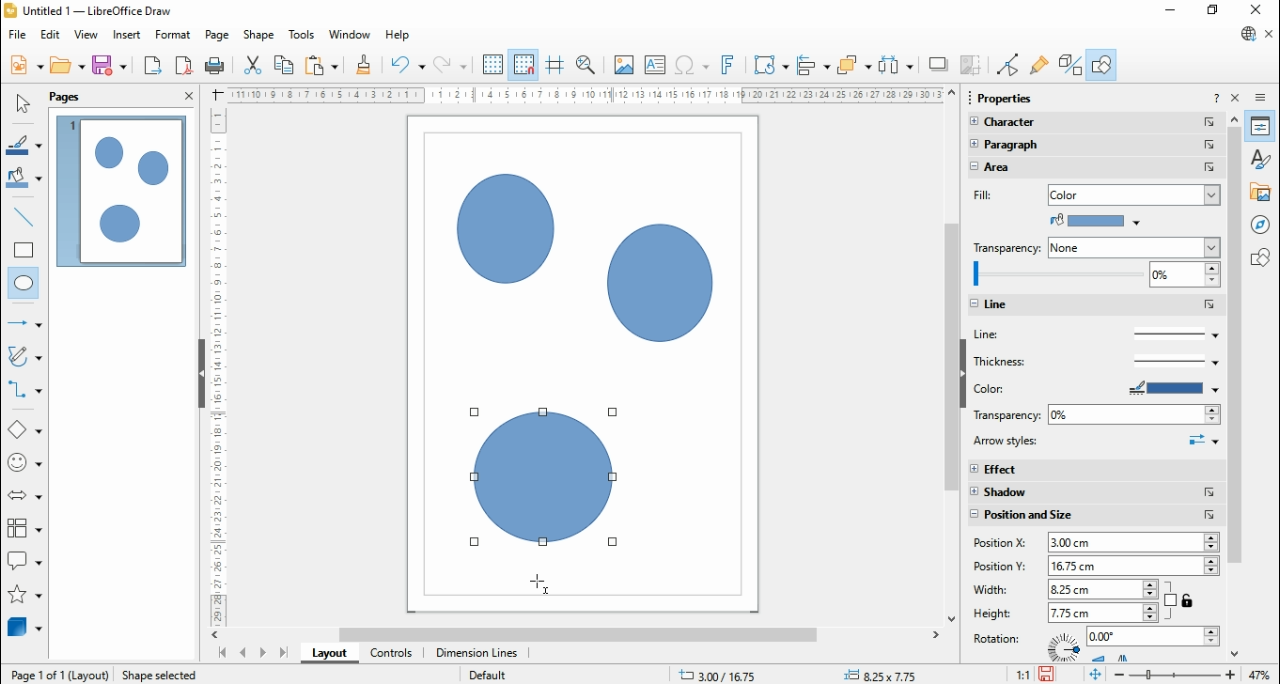 This screenshot has height=684, width=1280. I want to click on Scale, so click(217, 363).